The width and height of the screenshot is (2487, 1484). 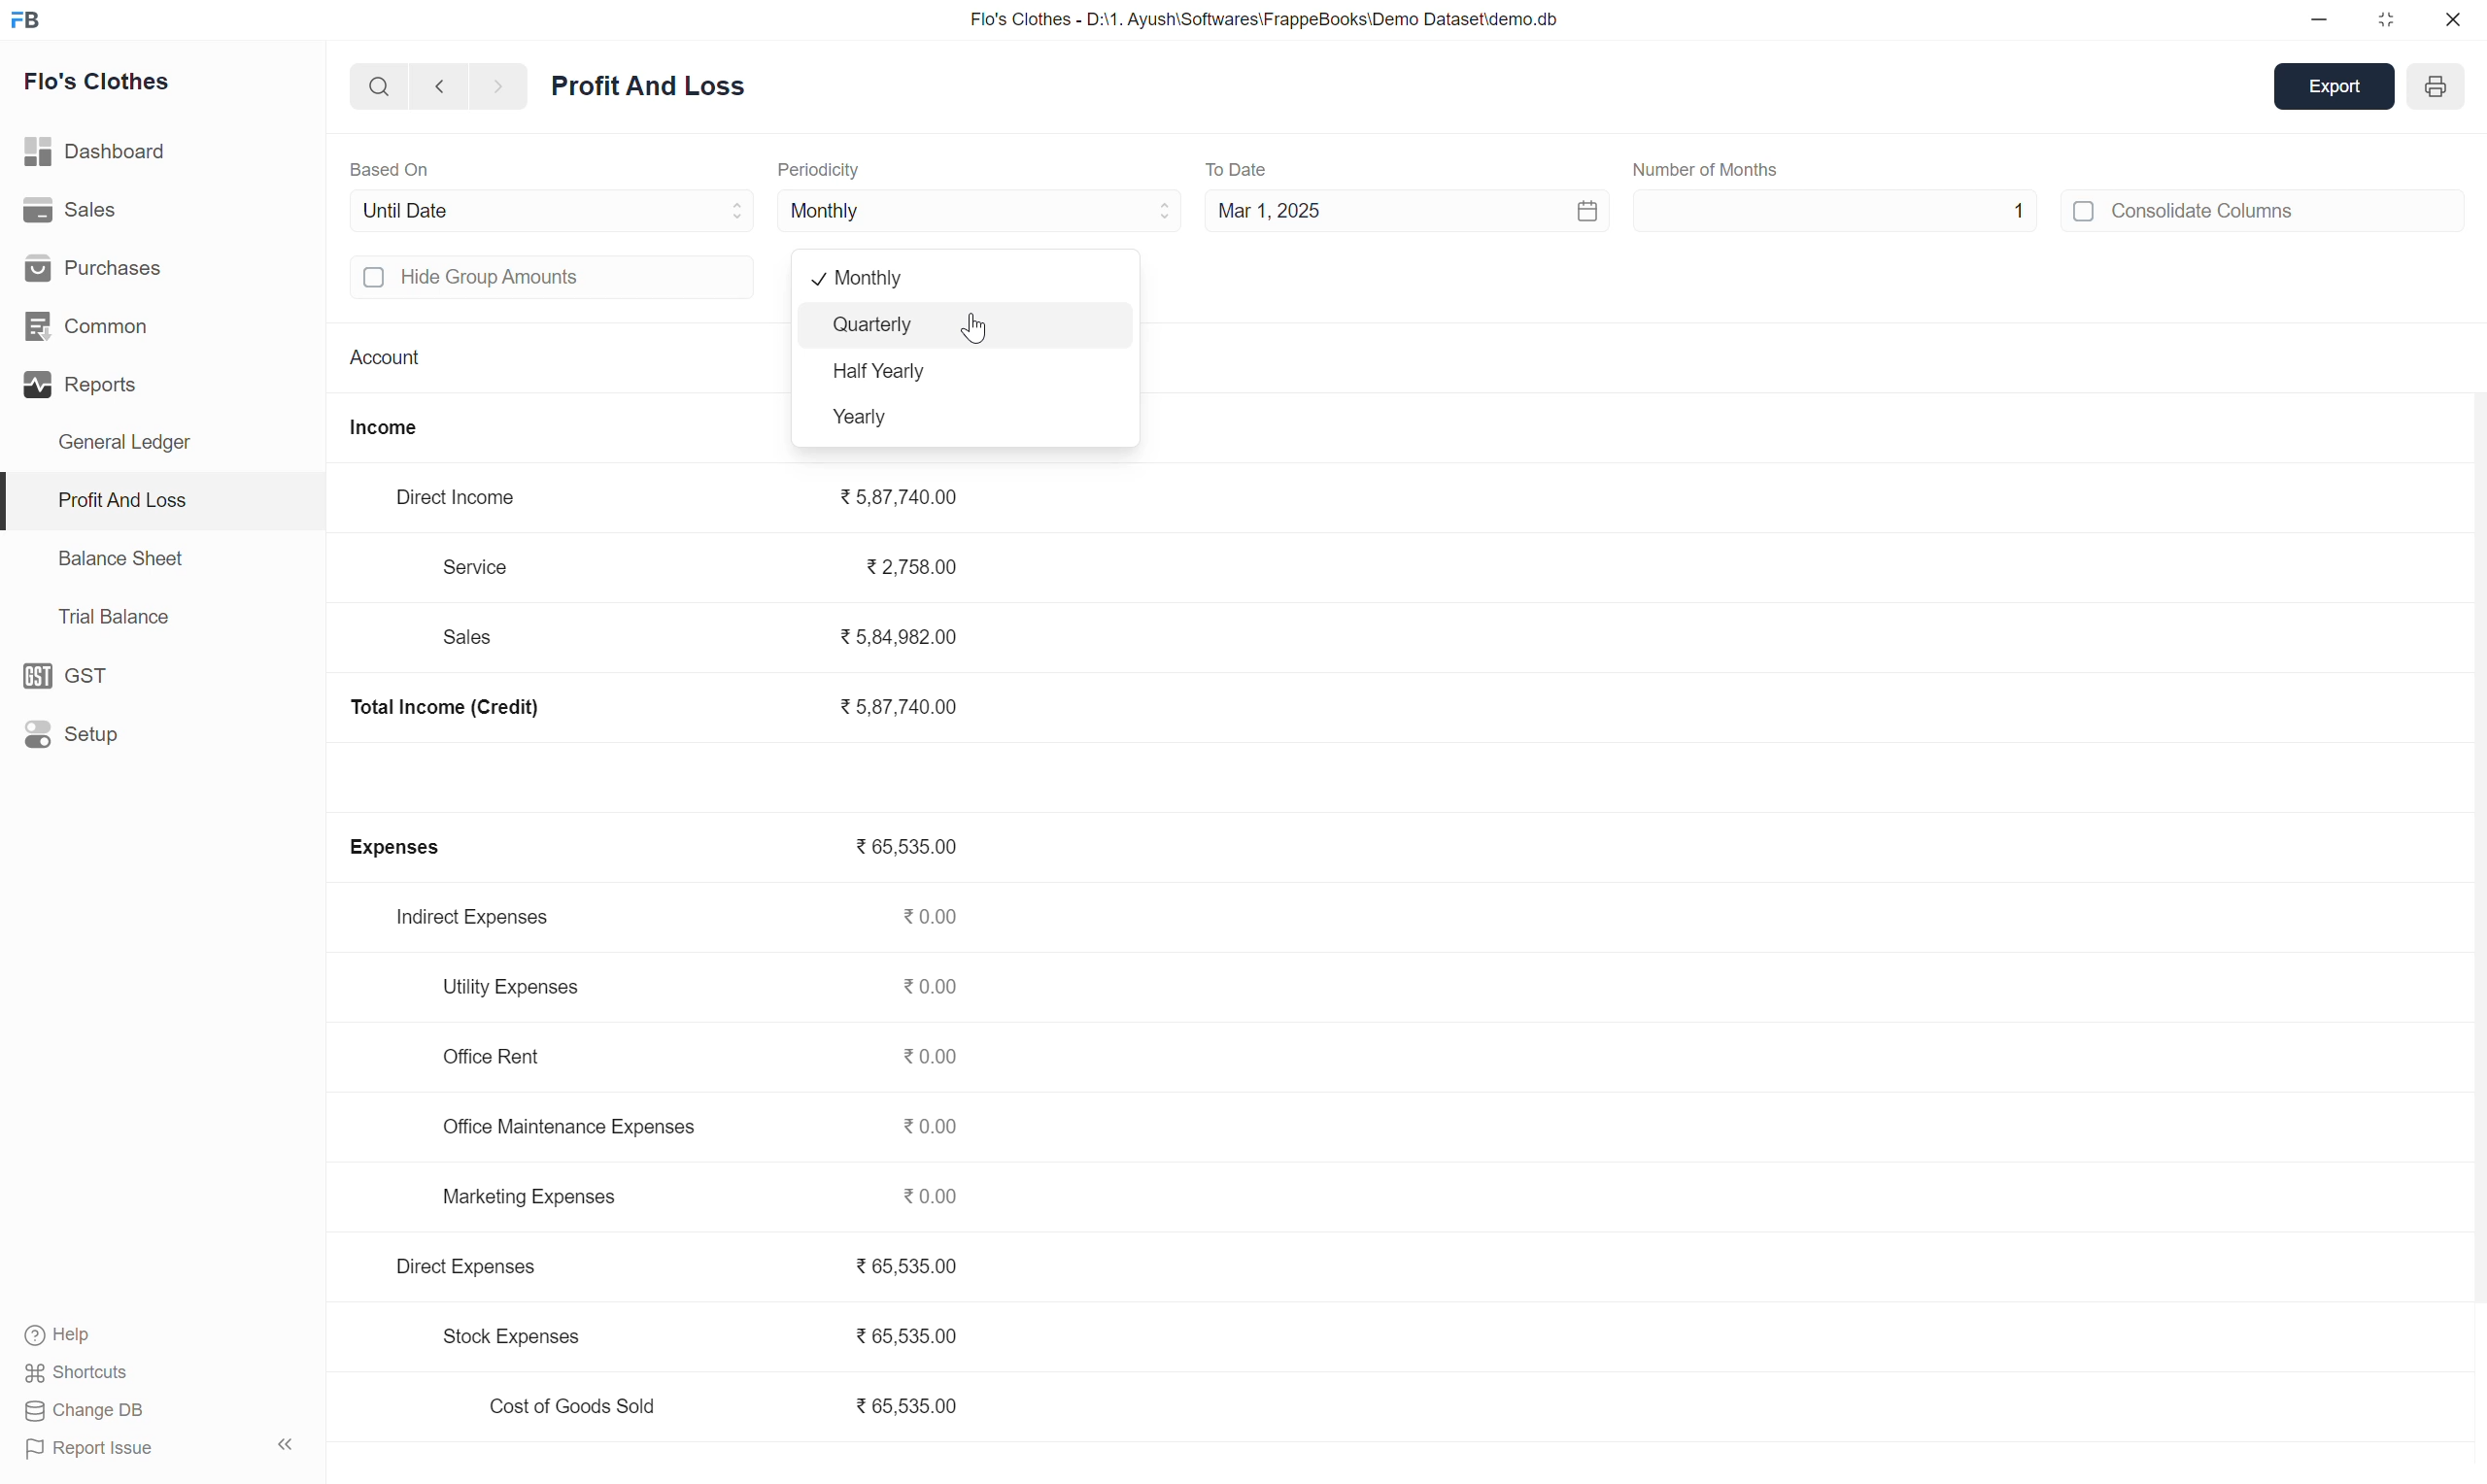 I want to click on ₹2,758.00, so click(x=898, y=570).